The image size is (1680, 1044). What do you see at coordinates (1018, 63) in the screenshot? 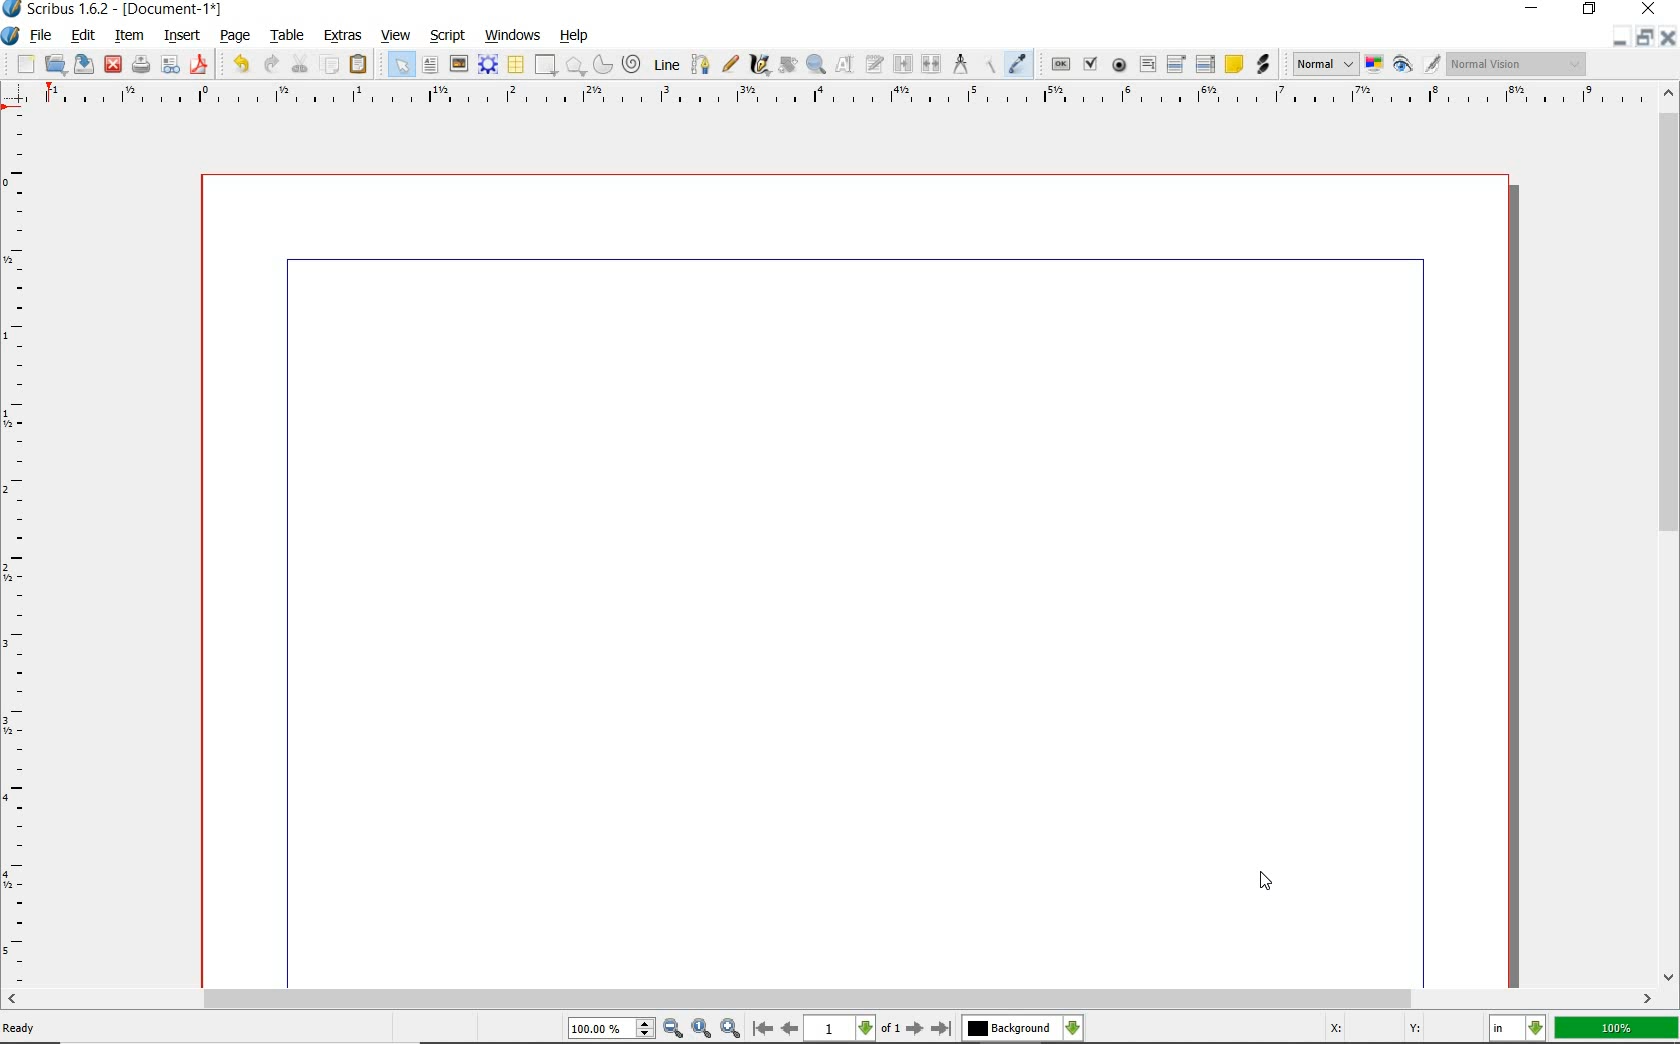
I see `eye dropper` at bounding box center [1018, 63].